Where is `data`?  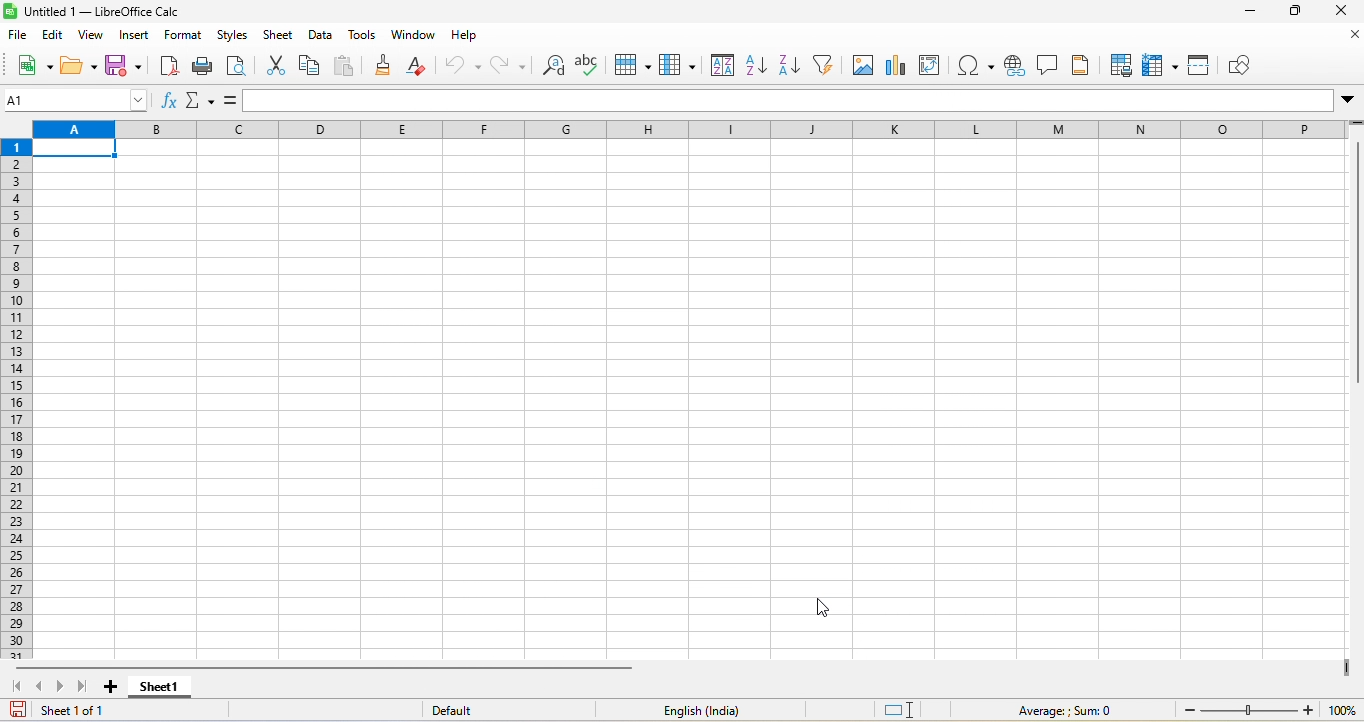 data is located at coordinates (322, 39).